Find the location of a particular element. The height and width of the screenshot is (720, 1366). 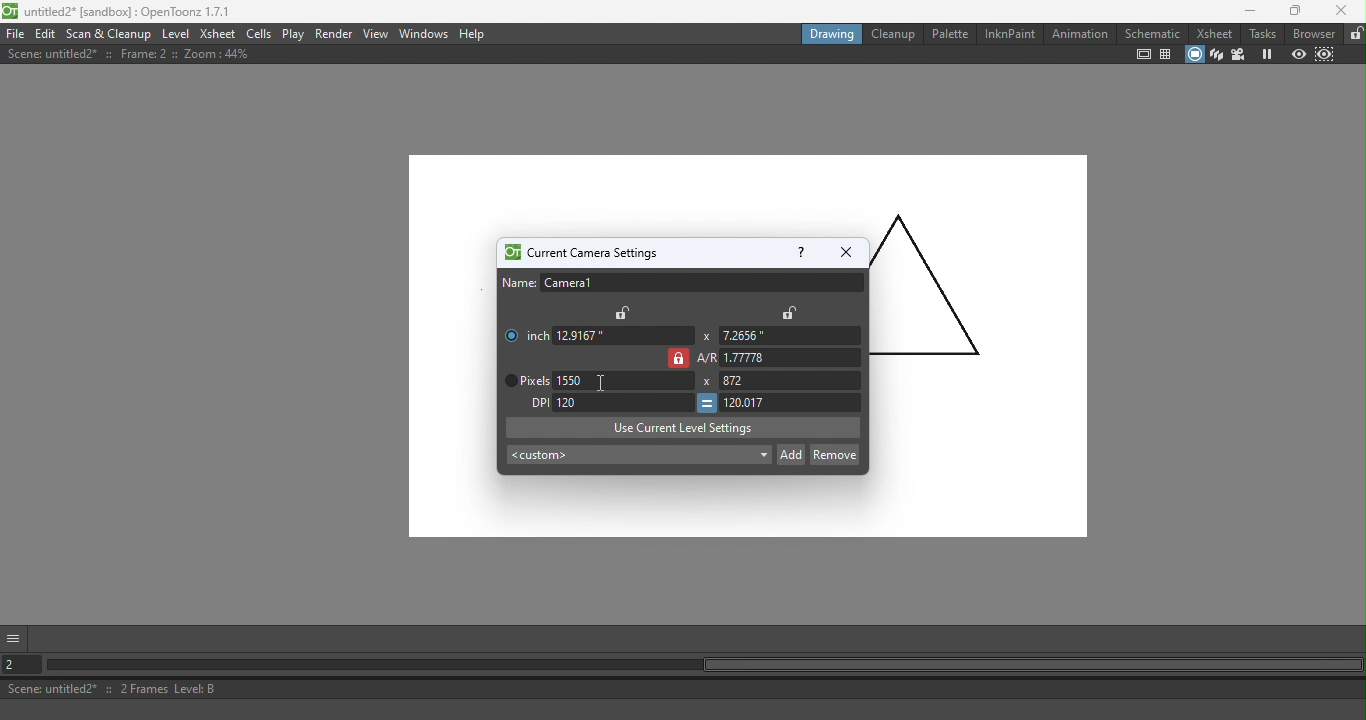

canvas is located at coordinates (453, 356).